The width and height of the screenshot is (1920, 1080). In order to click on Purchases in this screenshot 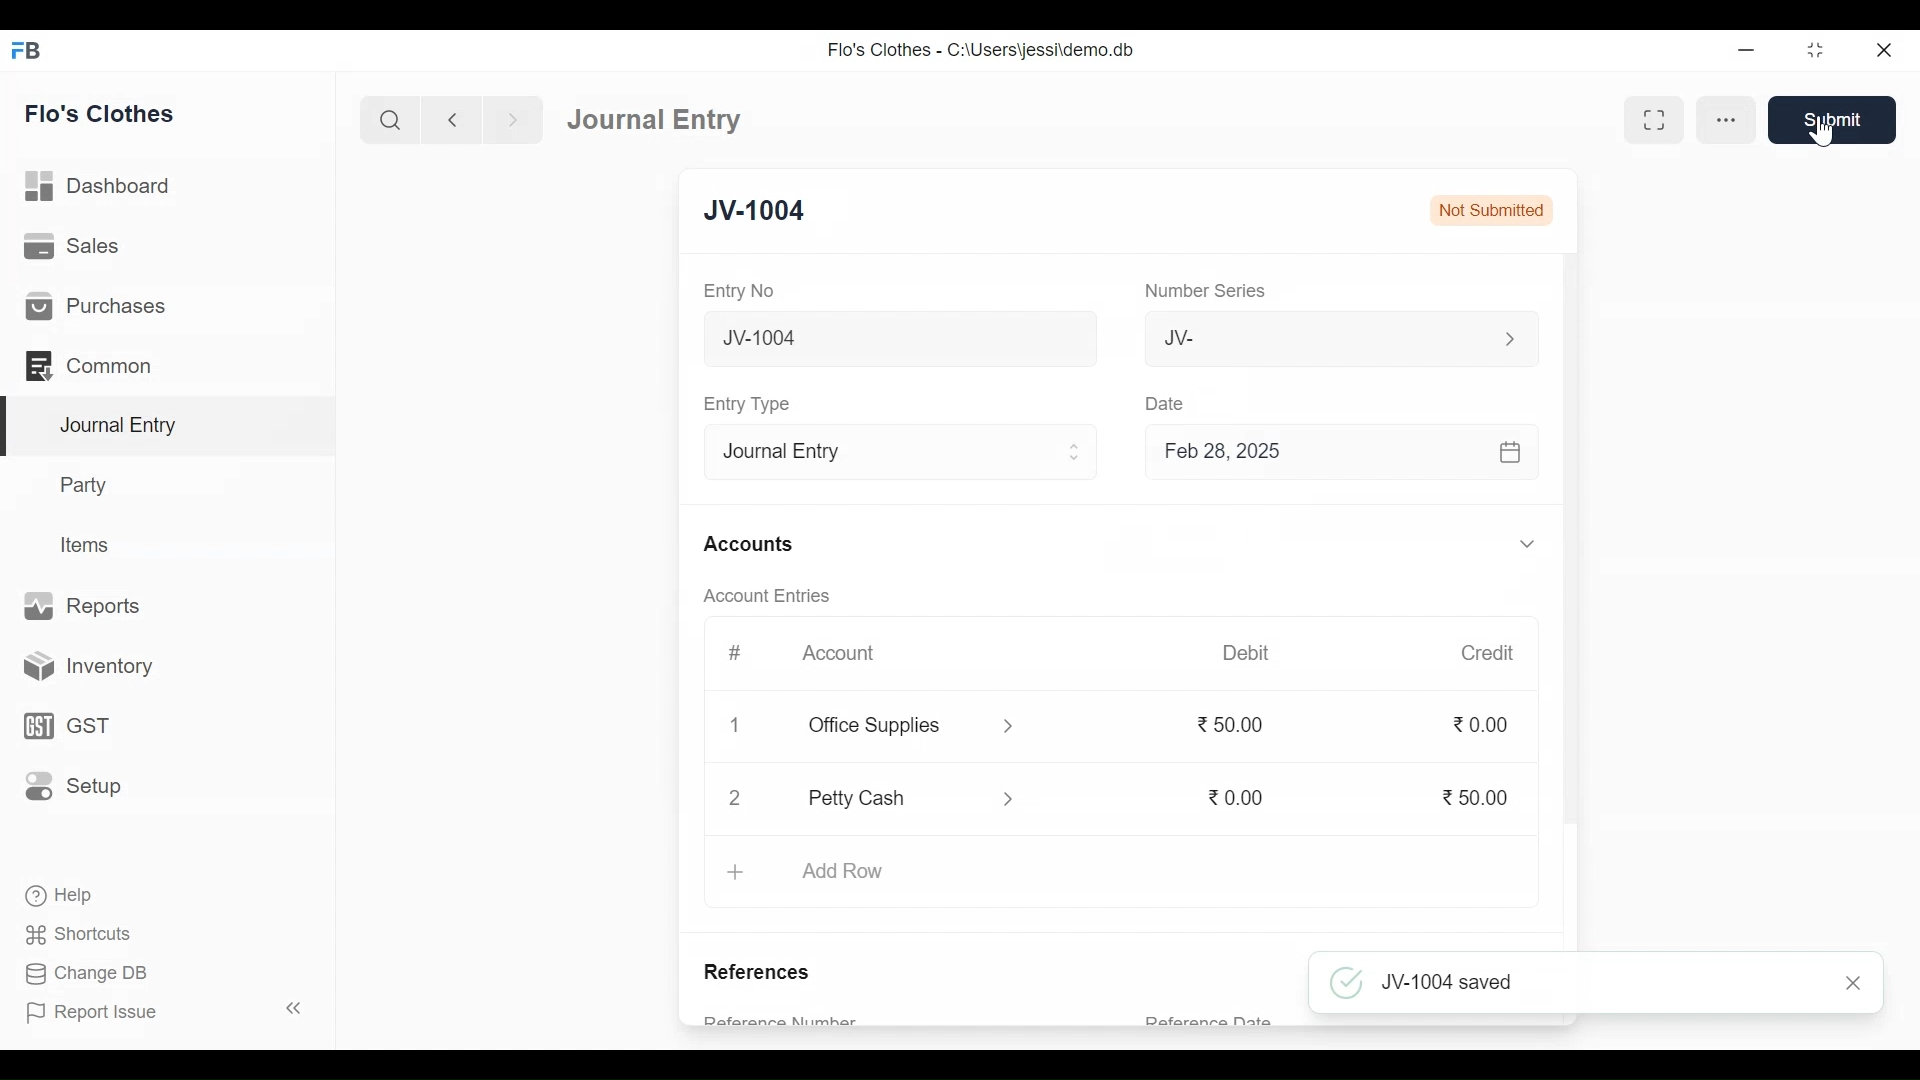, I will do `click(96, 305)`.